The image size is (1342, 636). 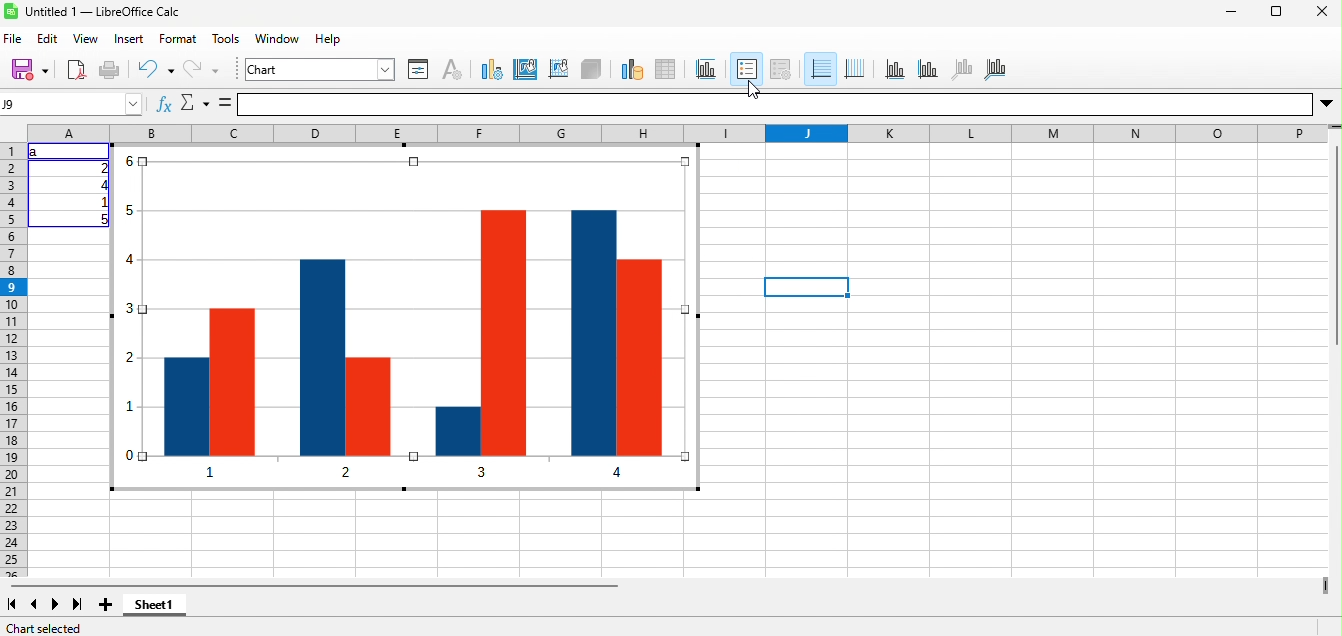 What do you see at coordinates (995, 70) in the screenshot?
I see `all axes` at bounding box center [995, 70].